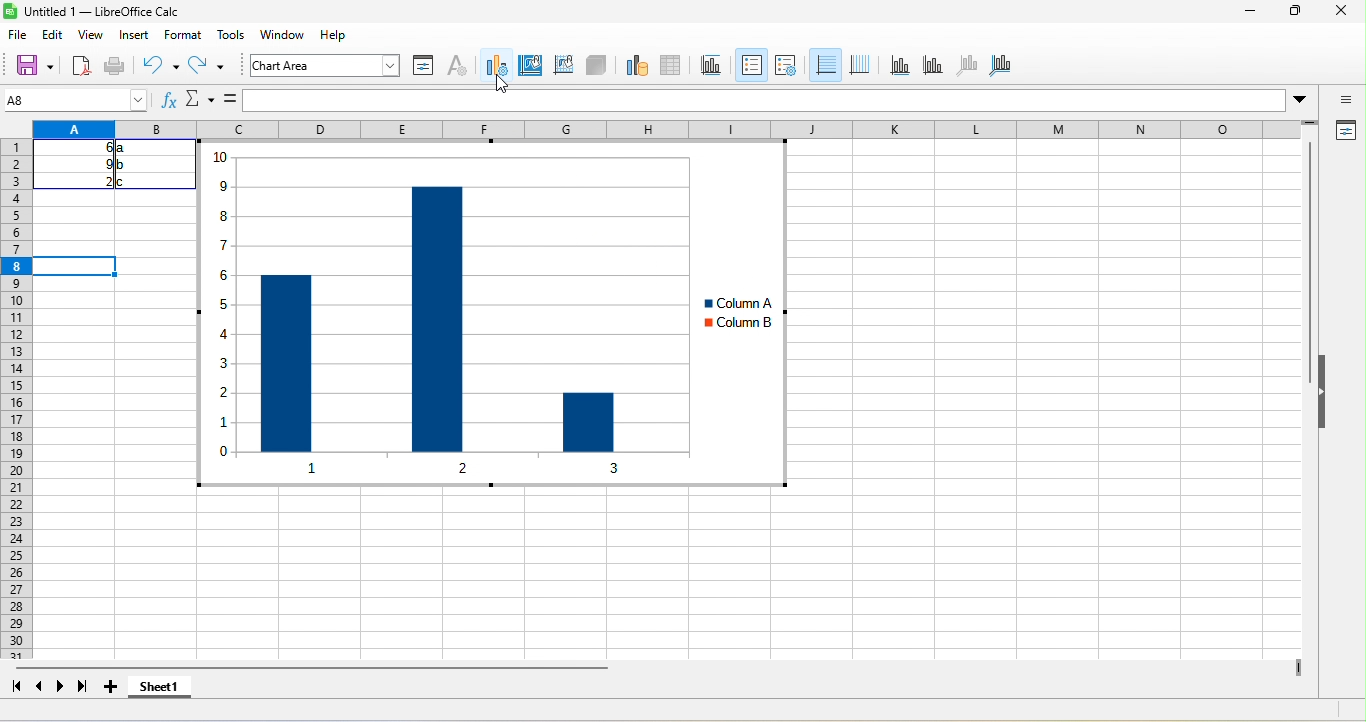 Image resolution: width=1366 pixels, height=722 pixels. What do you see at coordinates (459, 67) in the screenshot?
I see `character` at bounding box center [459, 67].